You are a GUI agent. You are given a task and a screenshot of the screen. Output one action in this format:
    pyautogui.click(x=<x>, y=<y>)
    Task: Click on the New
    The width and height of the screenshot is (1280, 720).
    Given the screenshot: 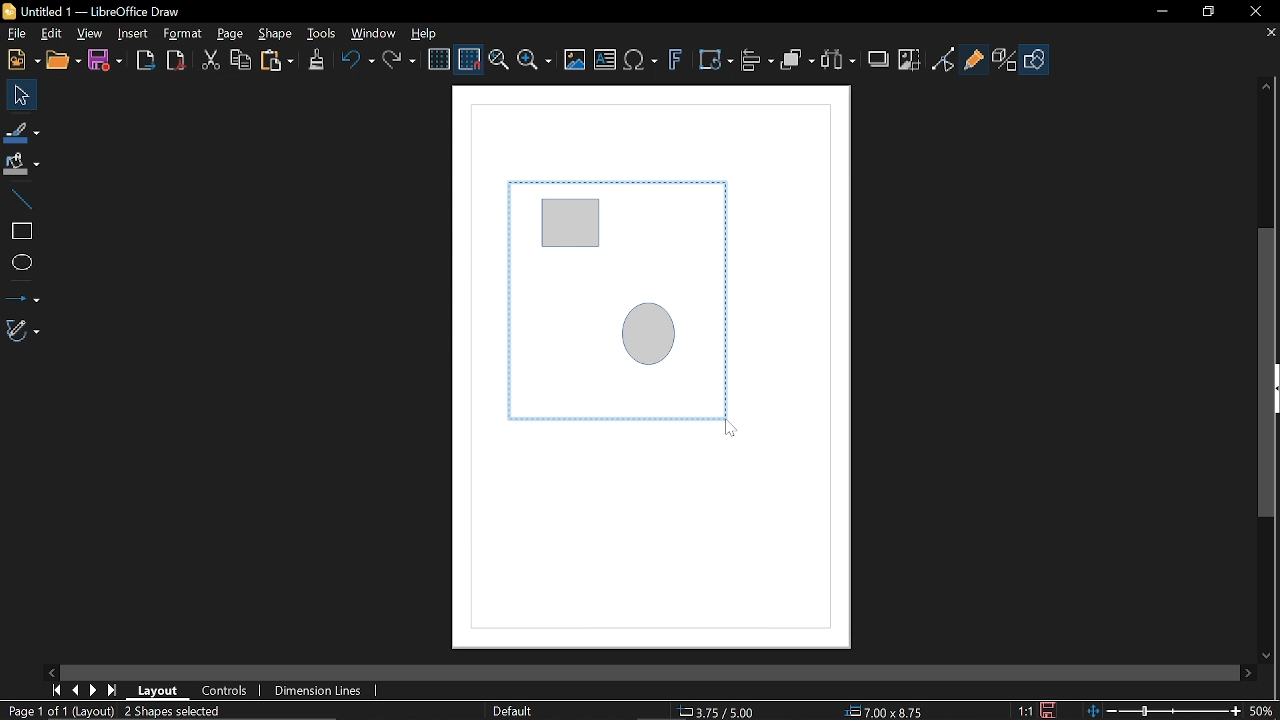 What is the action you would take?
    pyautogui.click(x=22, y=59)
    